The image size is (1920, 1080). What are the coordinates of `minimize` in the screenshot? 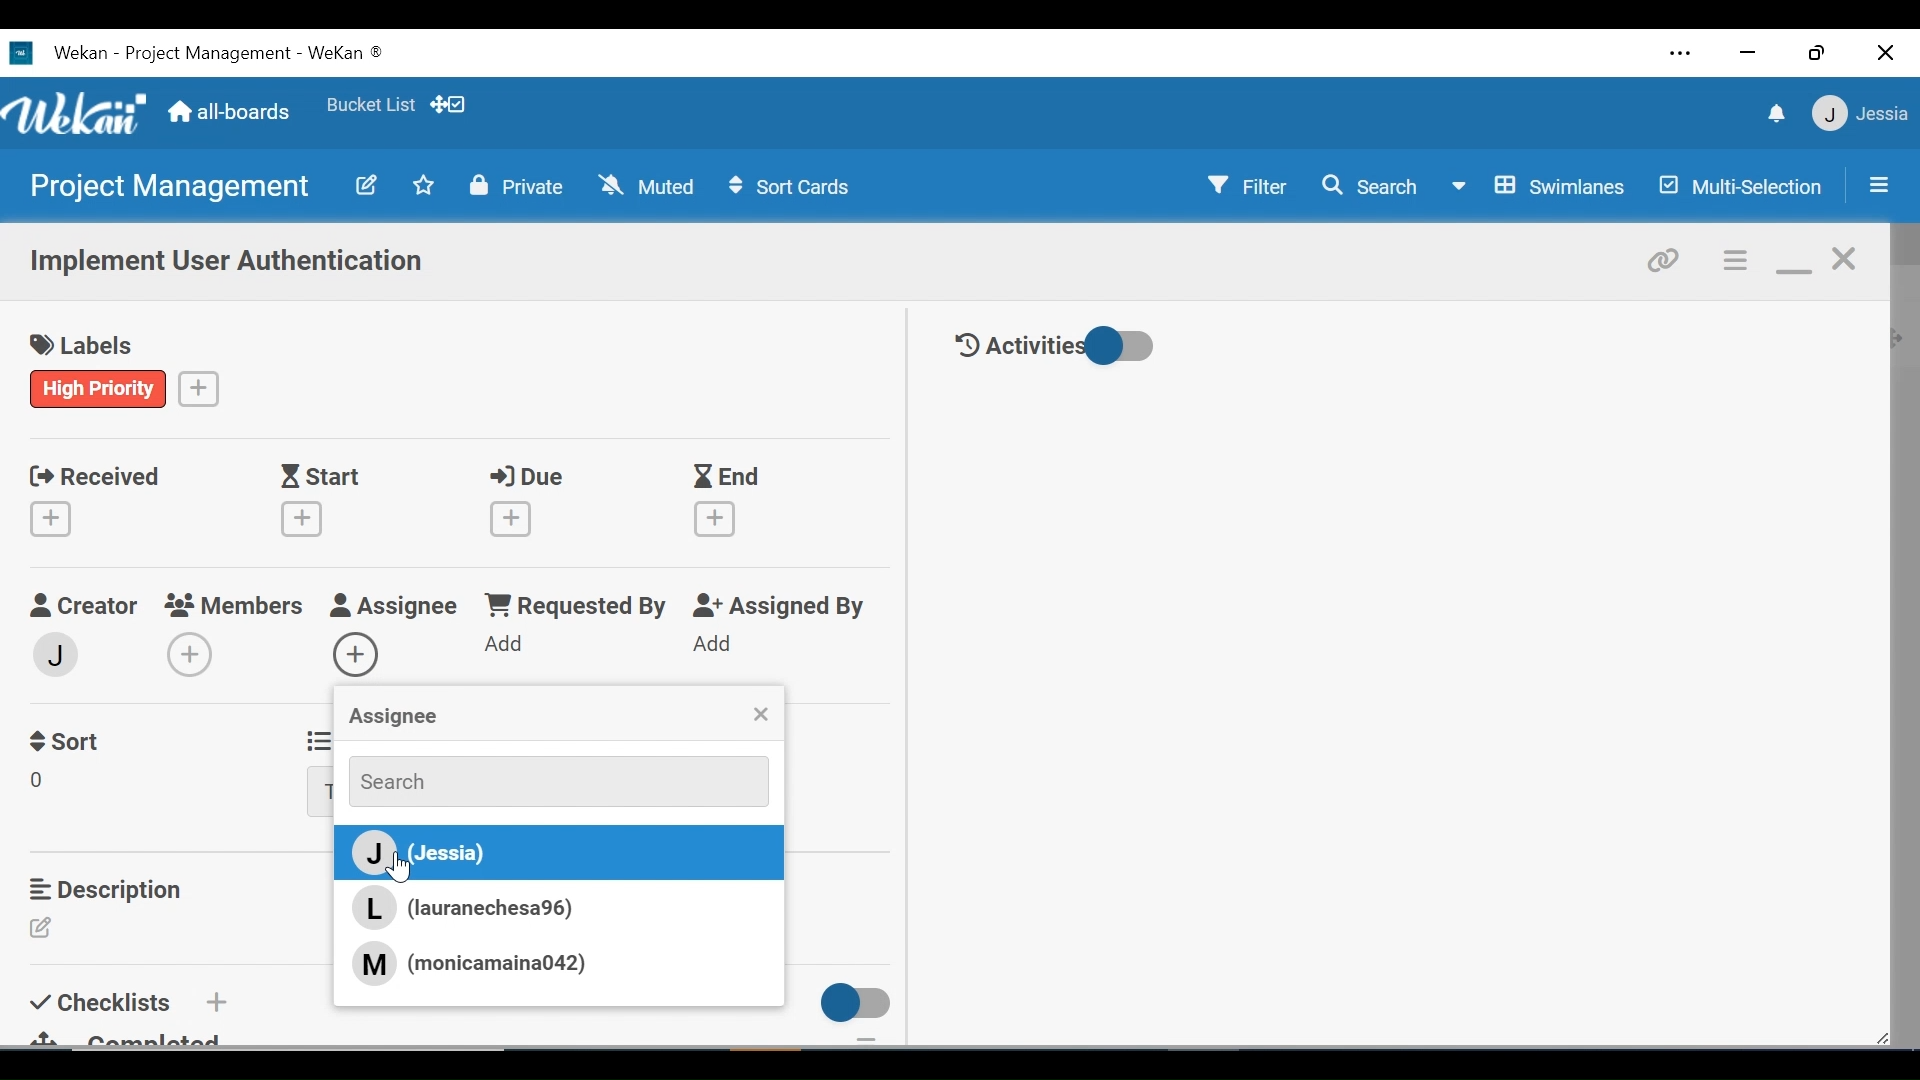 It's located at (1793, 262).